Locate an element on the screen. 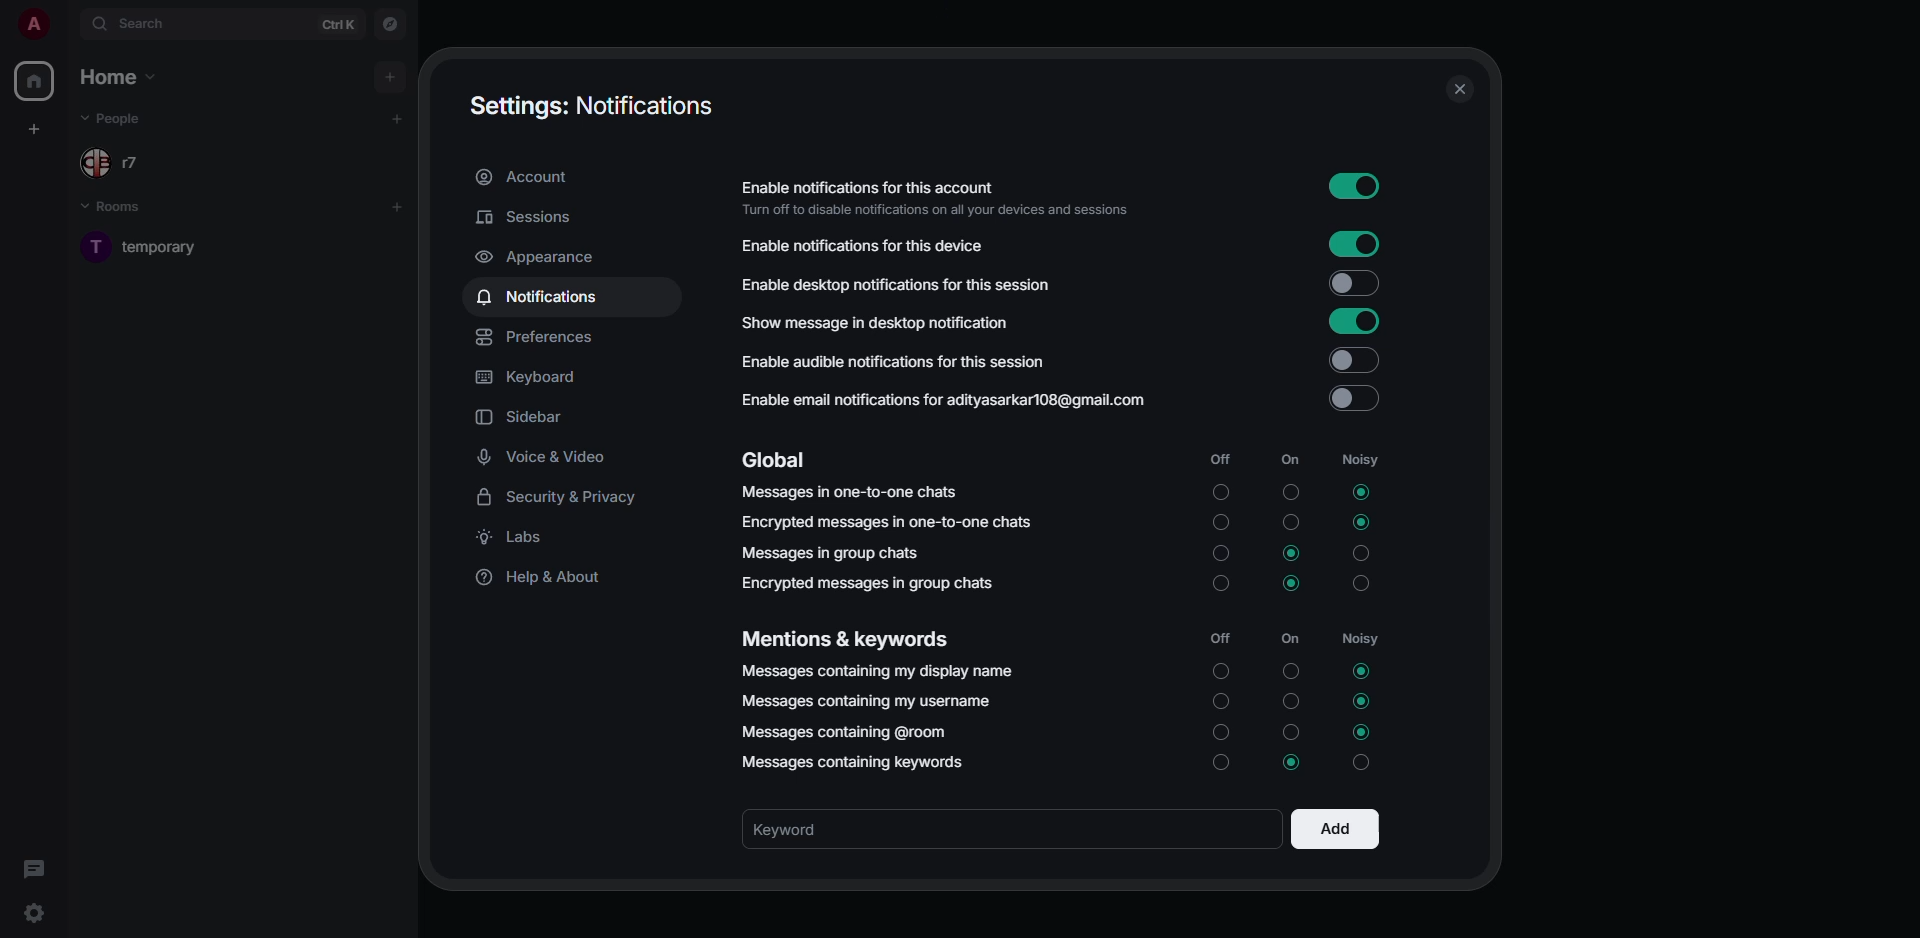 This screenshot has width=1920, height=938. on is located at coordinates (1291, 461).